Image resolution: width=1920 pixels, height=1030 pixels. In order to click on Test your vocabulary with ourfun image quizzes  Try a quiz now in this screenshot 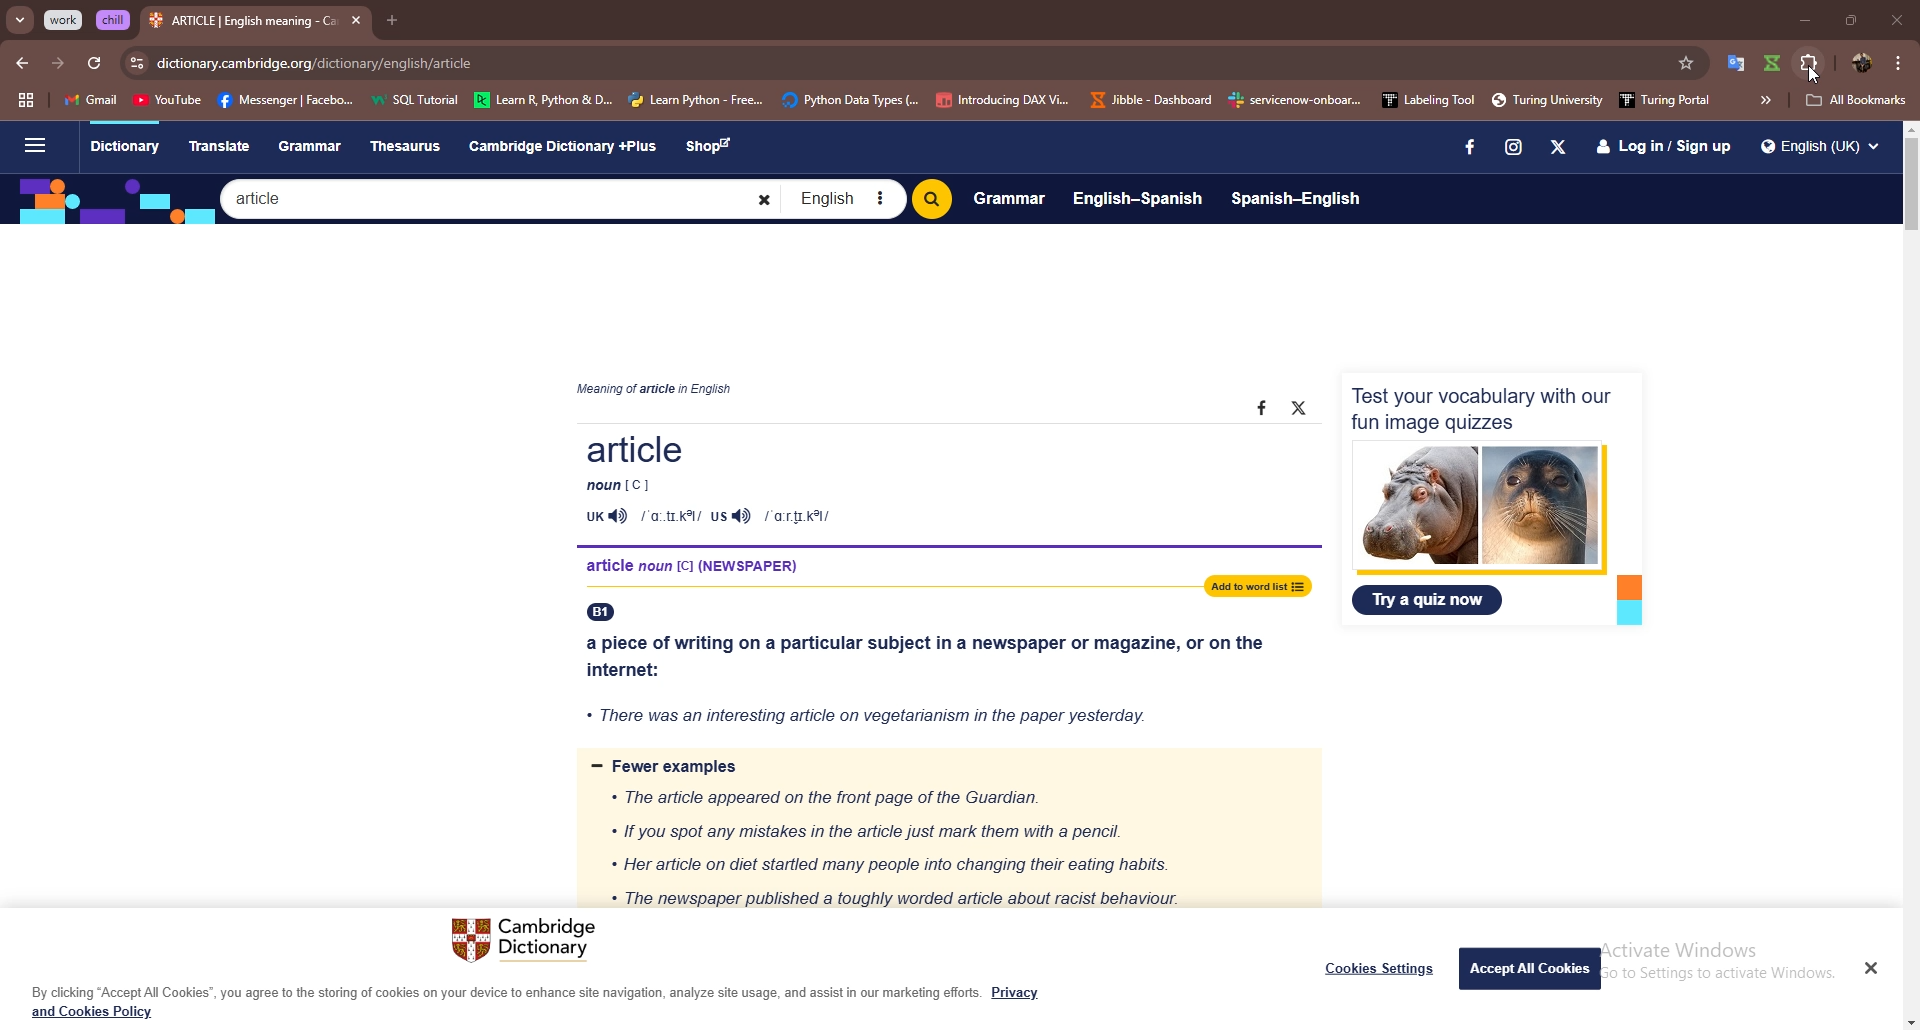, I will do `click(1495, 496)`.